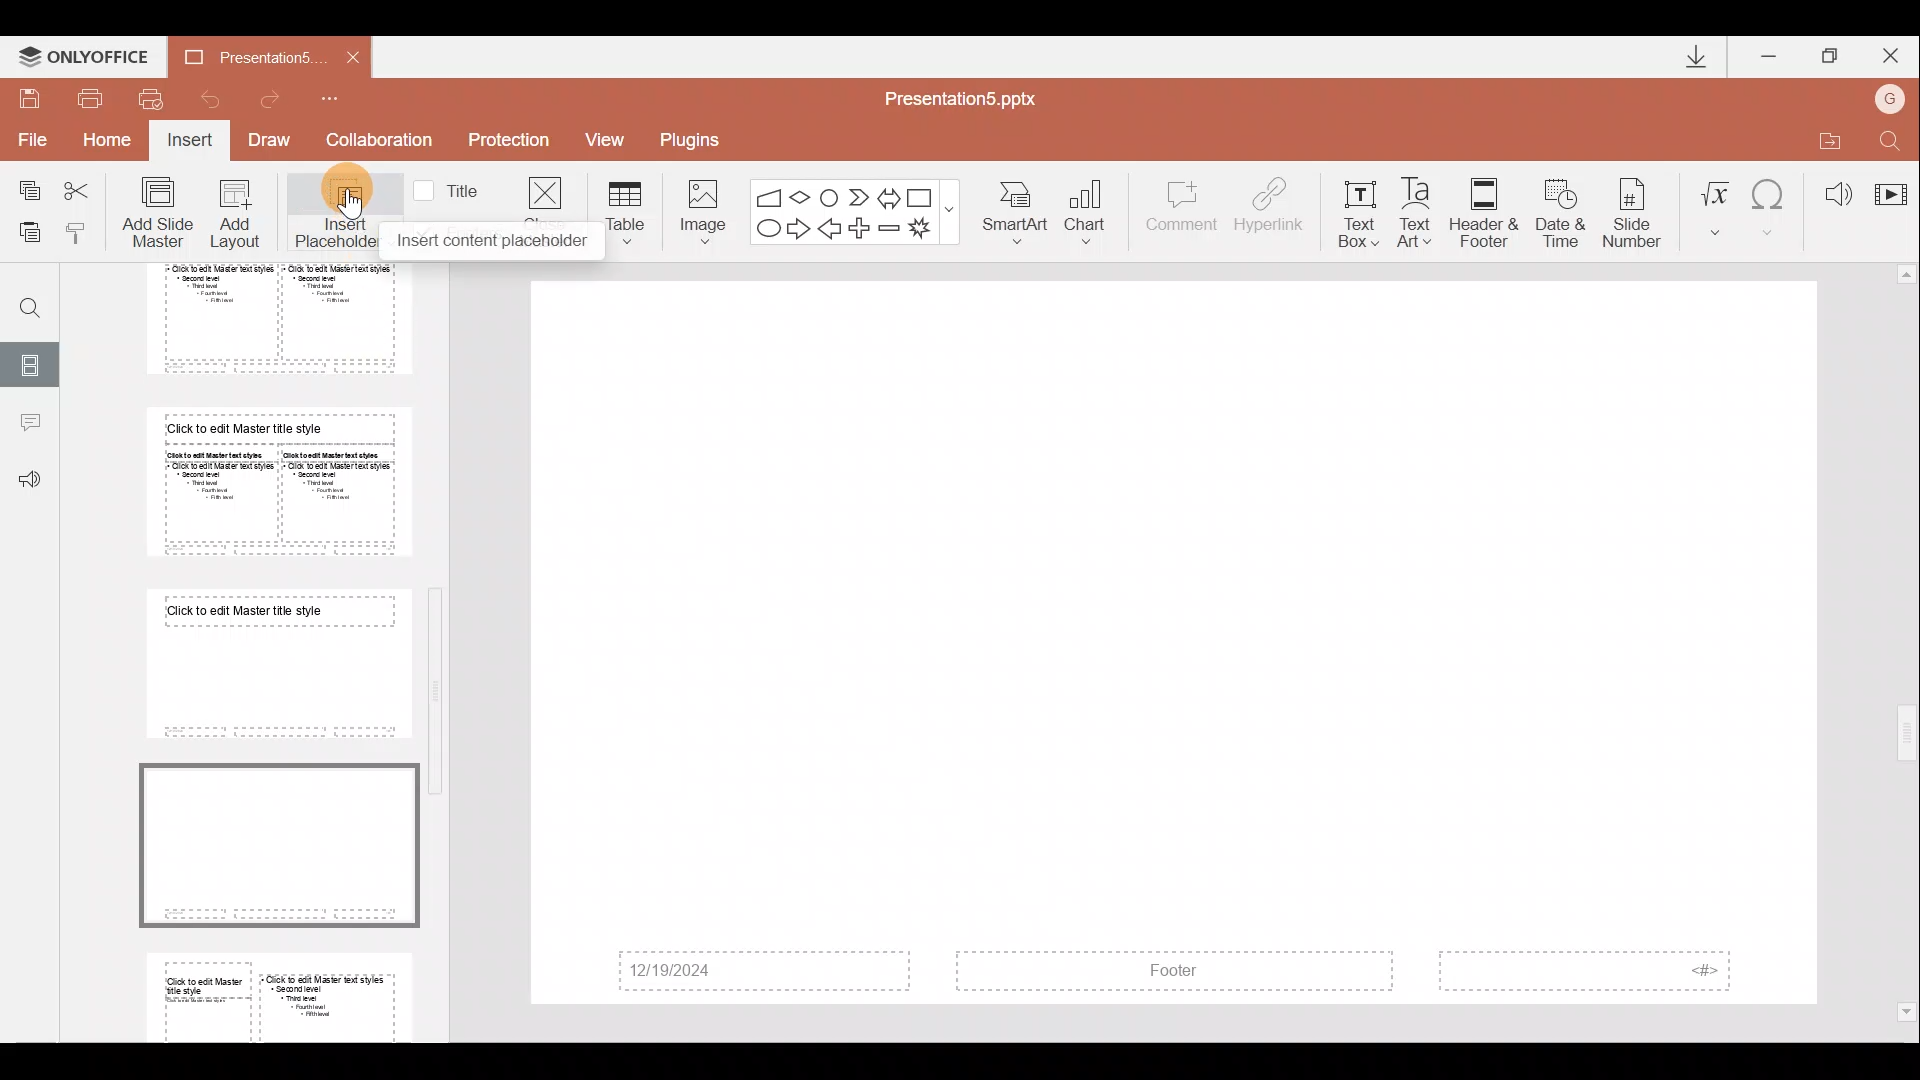 This screenshot has width=1920, height=1080. What do you see at coordinates (888, 194) in the screenshot?
I see `Left right arrow` at bounding box center [888, 194].